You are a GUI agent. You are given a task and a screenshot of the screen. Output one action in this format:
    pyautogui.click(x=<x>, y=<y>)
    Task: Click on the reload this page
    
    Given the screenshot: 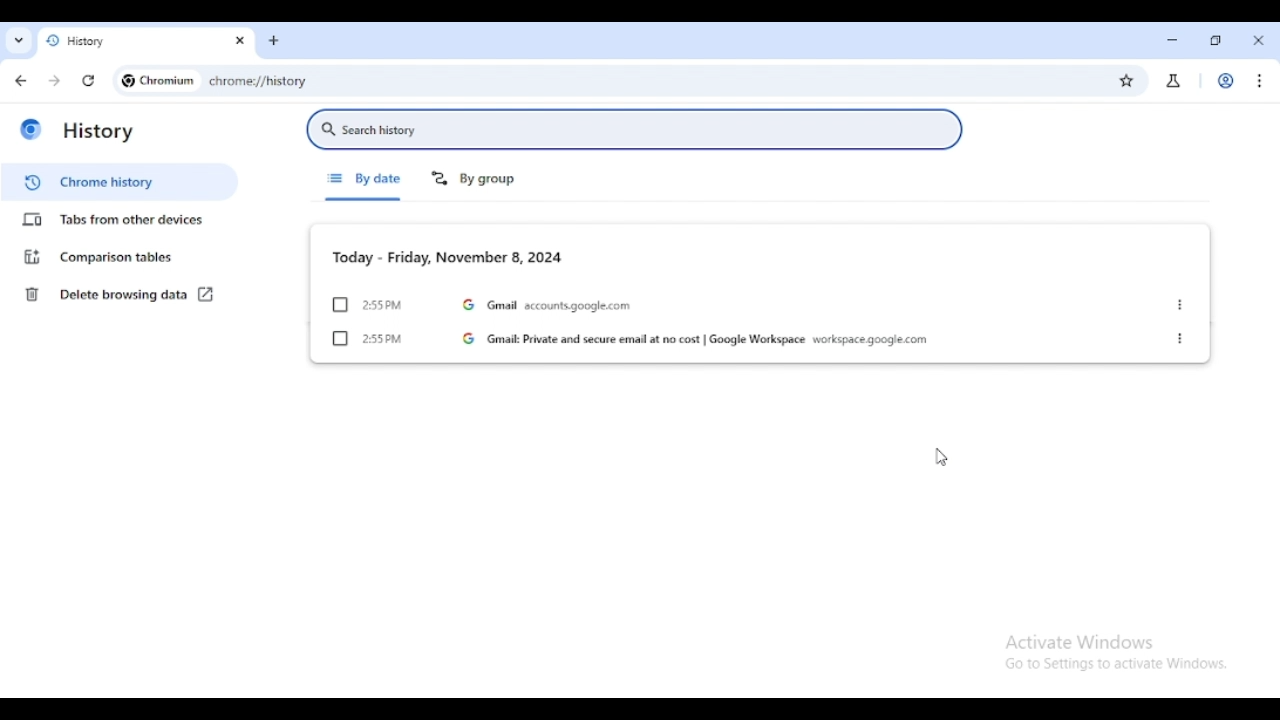 What is the action you would take?
    pyautogui.click(x=88, y=81)
    